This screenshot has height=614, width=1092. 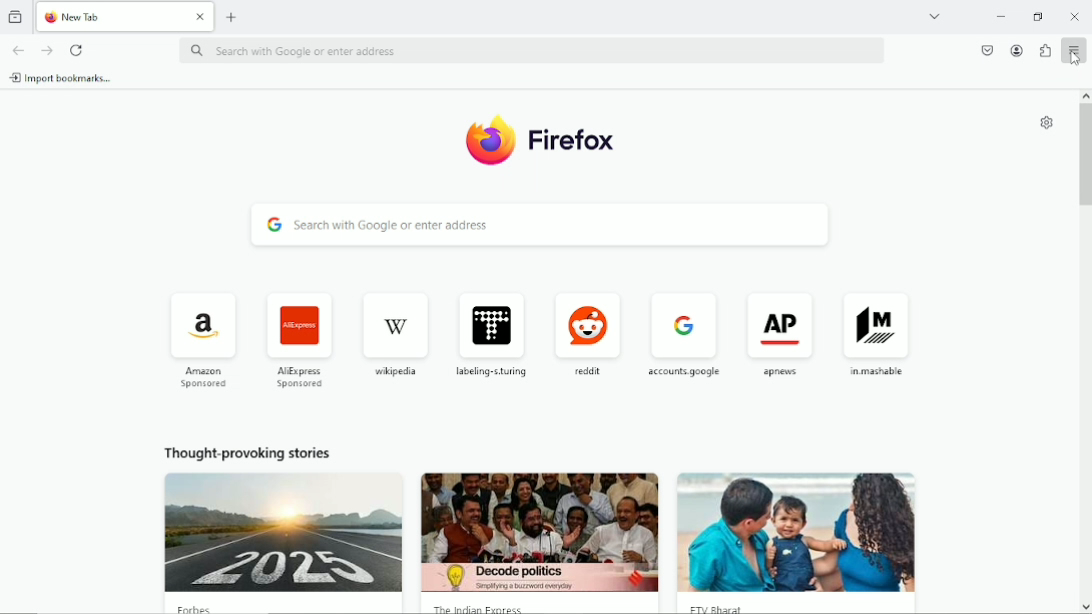 I want to click on firefox, so click(x=547, y=139).